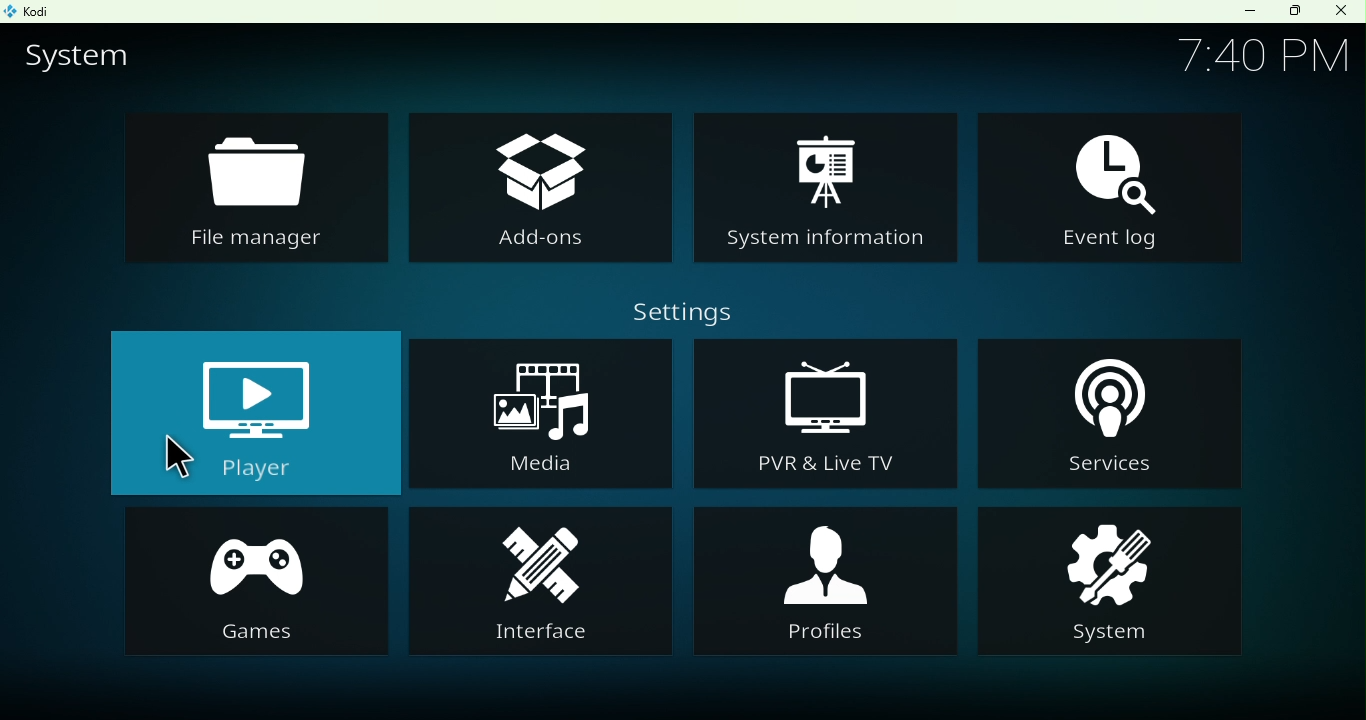  What do you see at coordinates (1114, 410) in the screenshot?
I see `Services ` at bounding box center [1114, 410].